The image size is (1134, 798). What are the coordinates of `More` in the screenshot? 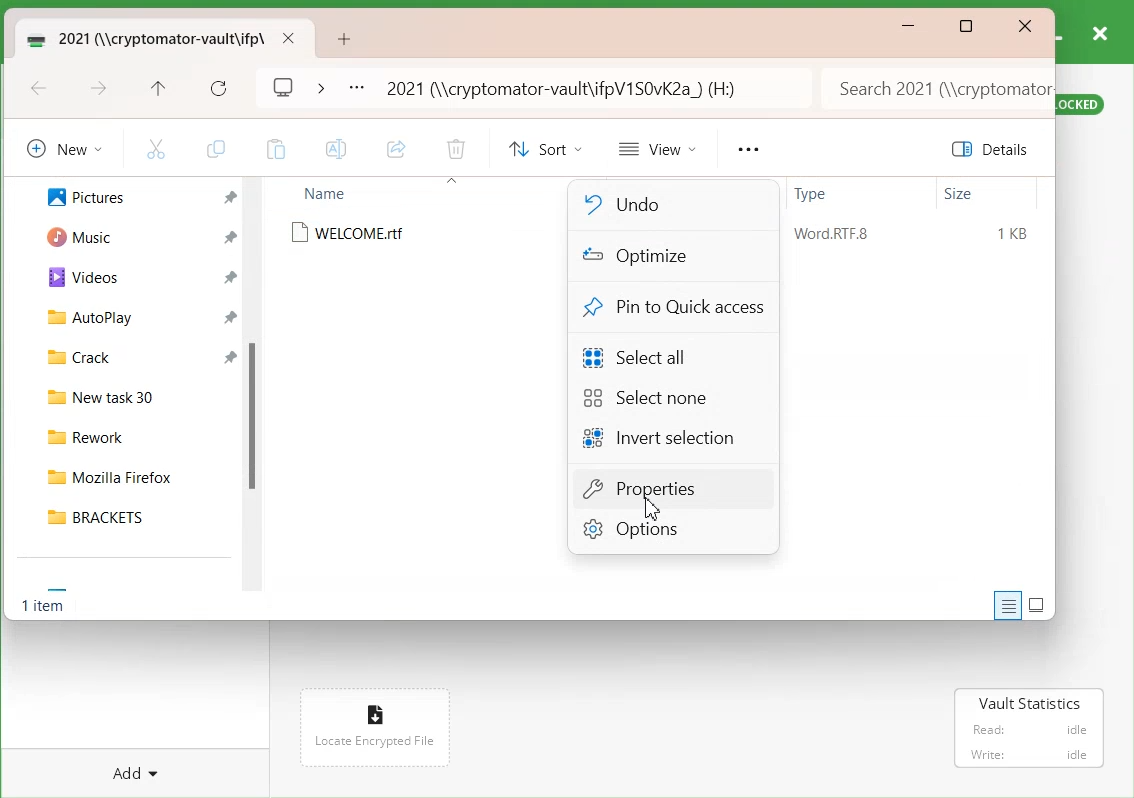 It's located at (356, 89).